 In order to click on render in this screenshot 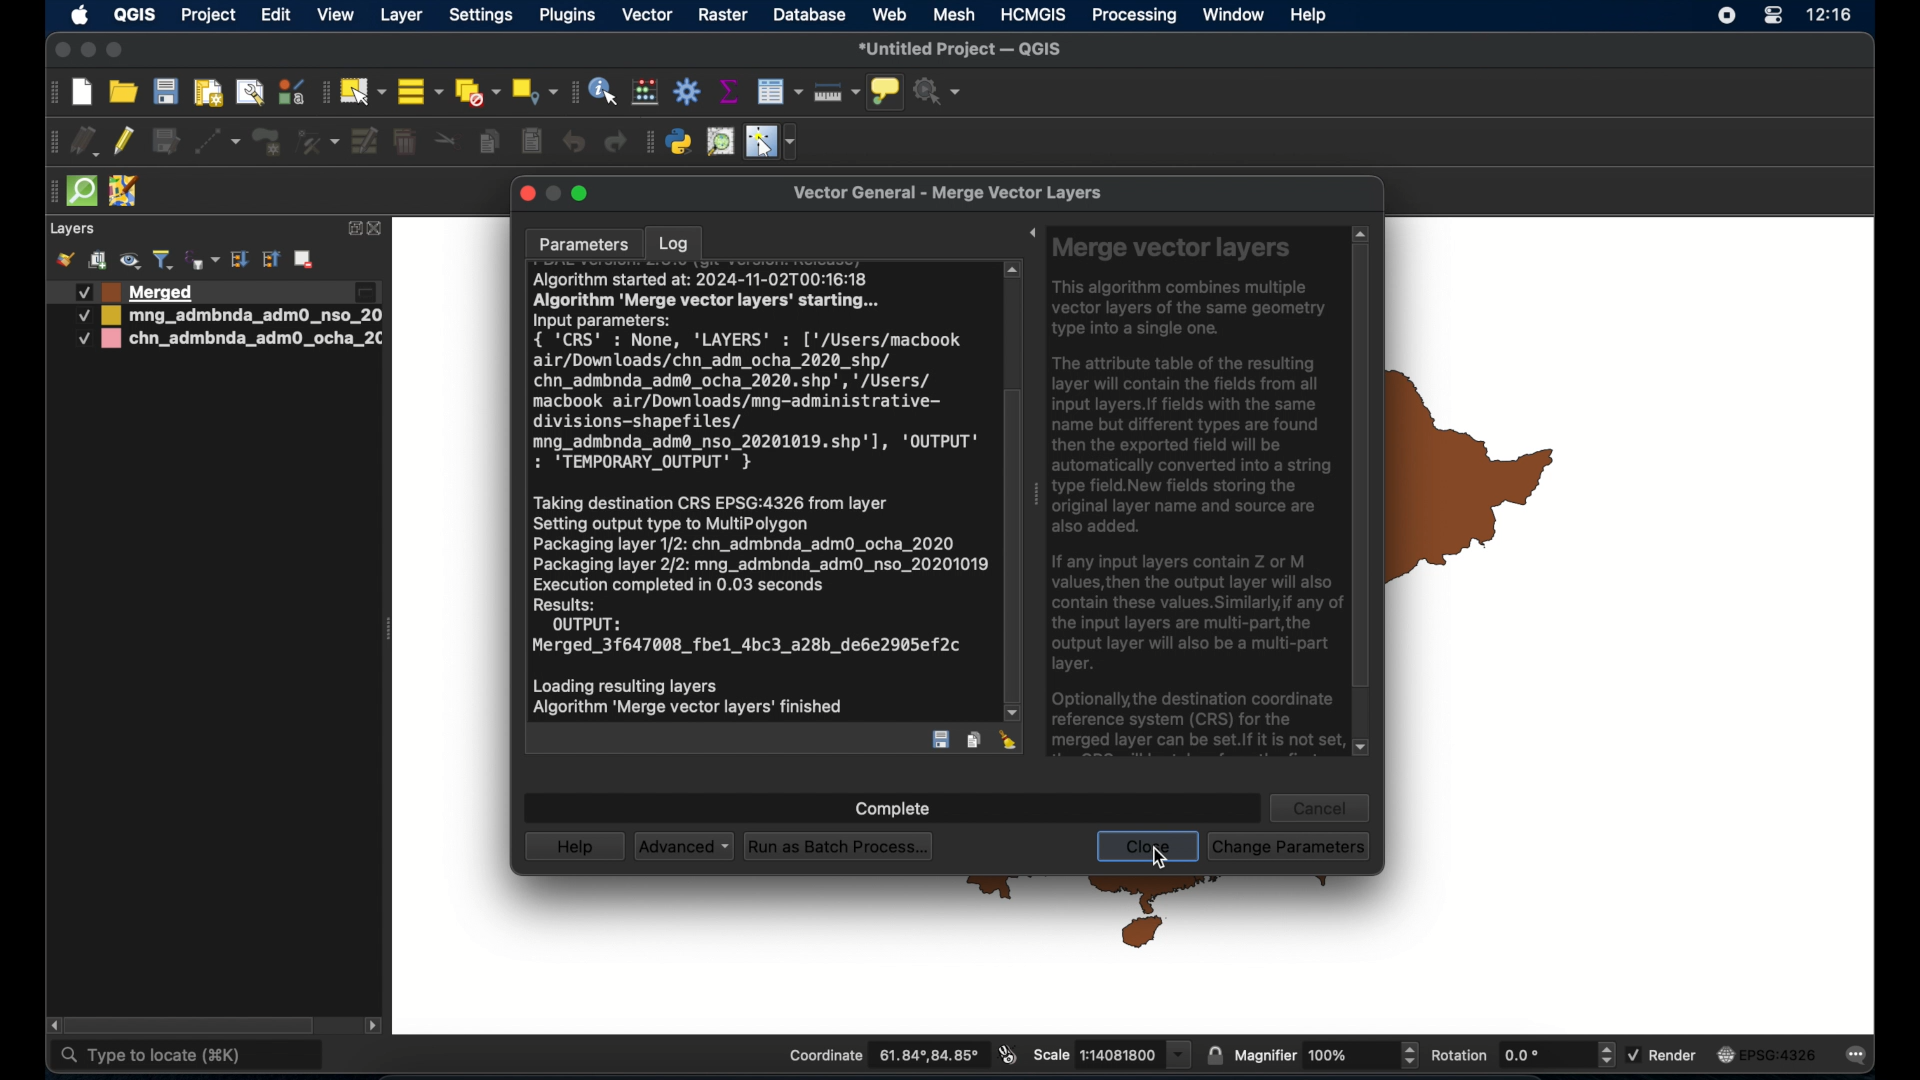, I will do `click(1664, 1053)`.